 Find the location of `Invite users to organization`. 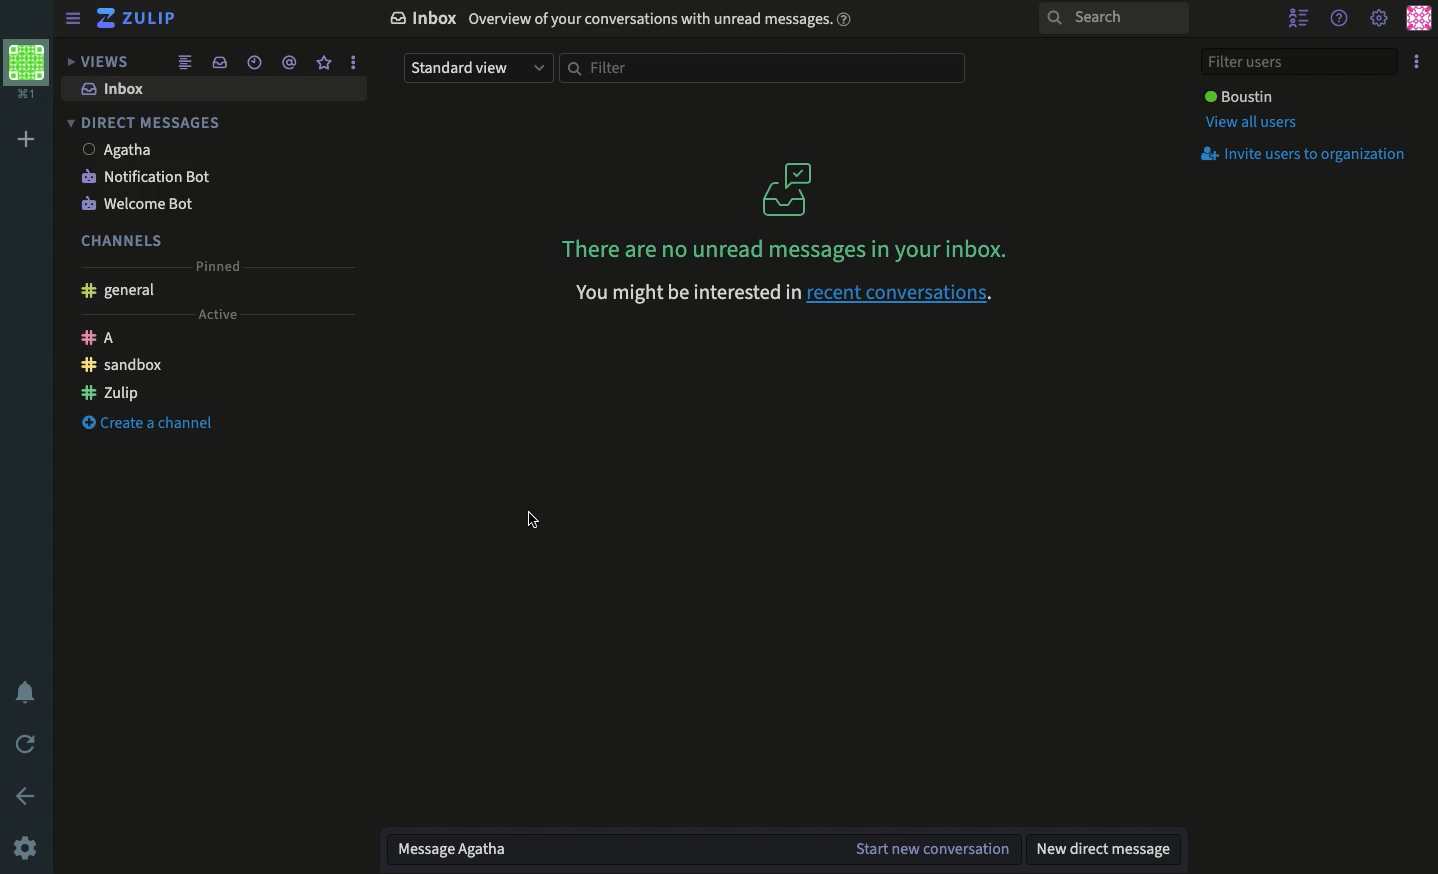

Invite users to organization is located at coordinates (1309, 156).